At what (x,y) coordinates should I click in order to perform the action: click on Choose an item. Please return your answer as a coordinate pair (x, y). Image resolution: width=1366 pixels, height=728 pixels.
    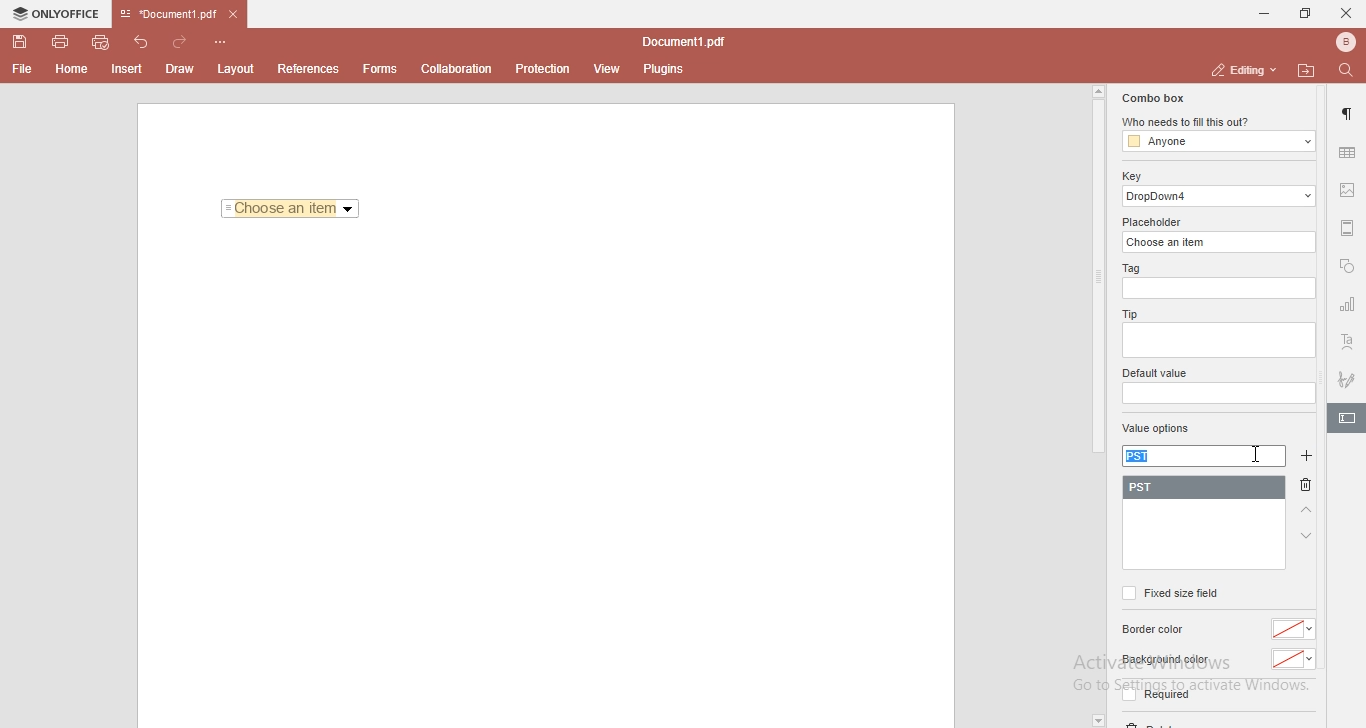
    Looking at the image, I should click on (291, 210).